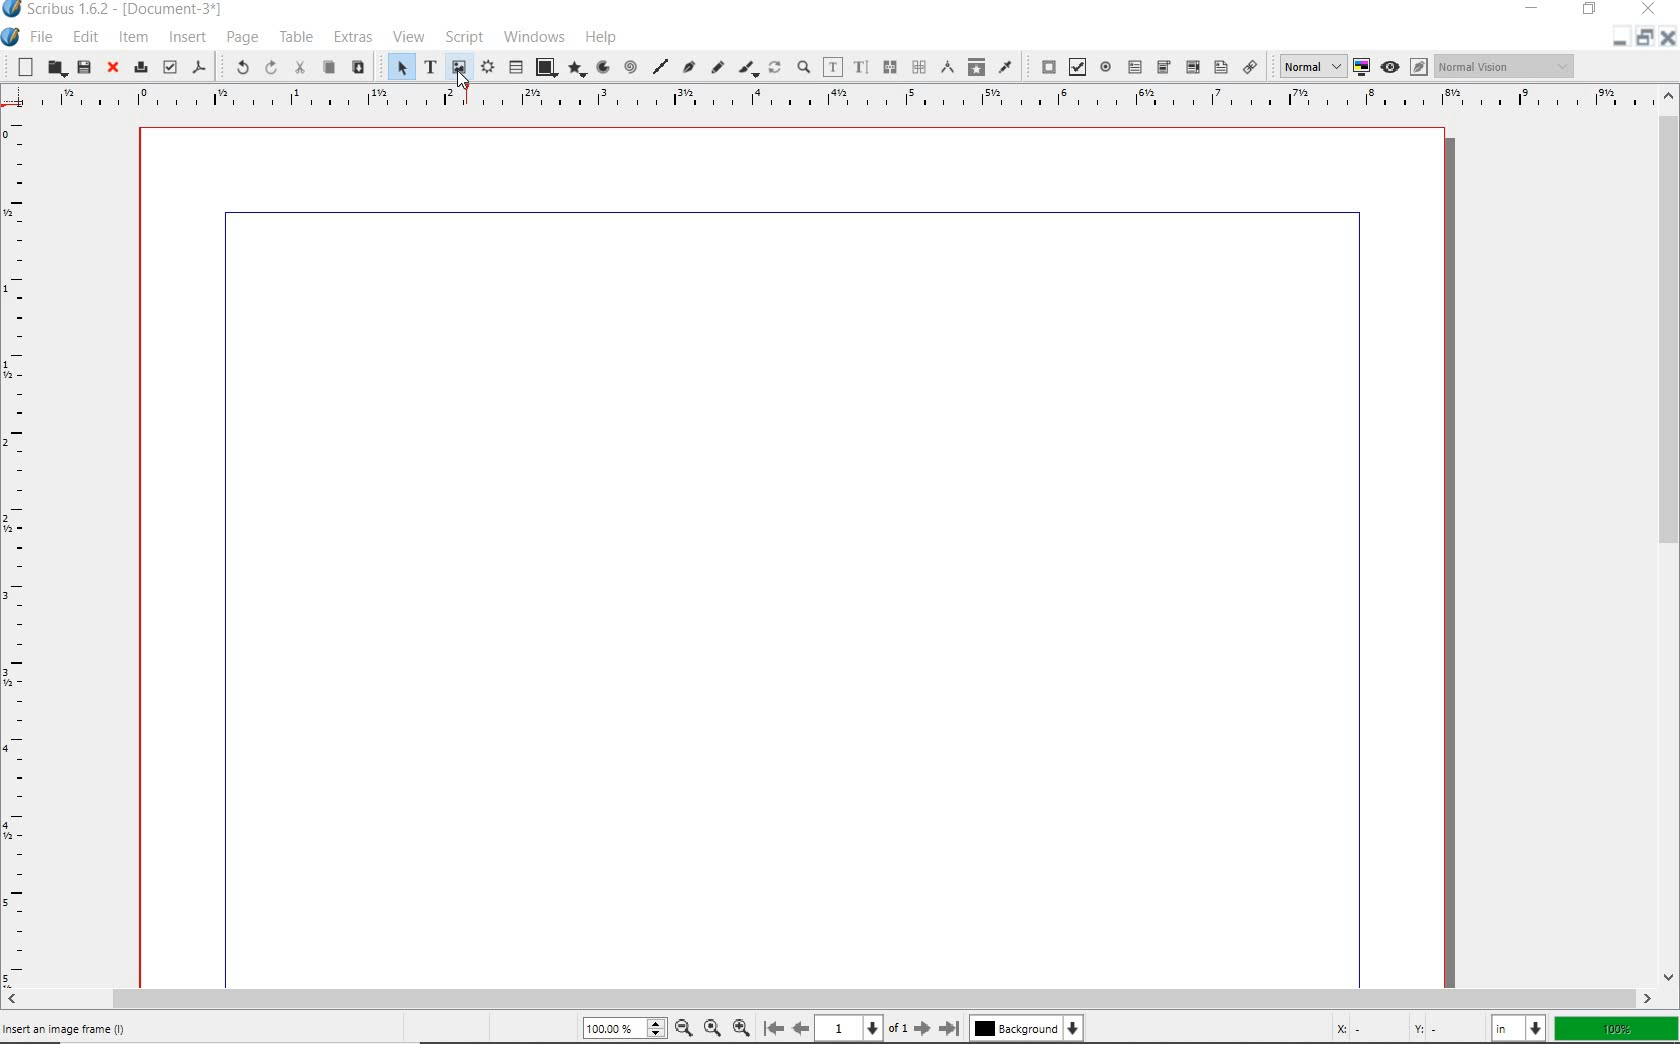 The width and height of the screenshot is (1680, 1044). What do you see at coordinates (921, 1029) in the screenshot?
I see `next` at bounding box center [921, 1029].